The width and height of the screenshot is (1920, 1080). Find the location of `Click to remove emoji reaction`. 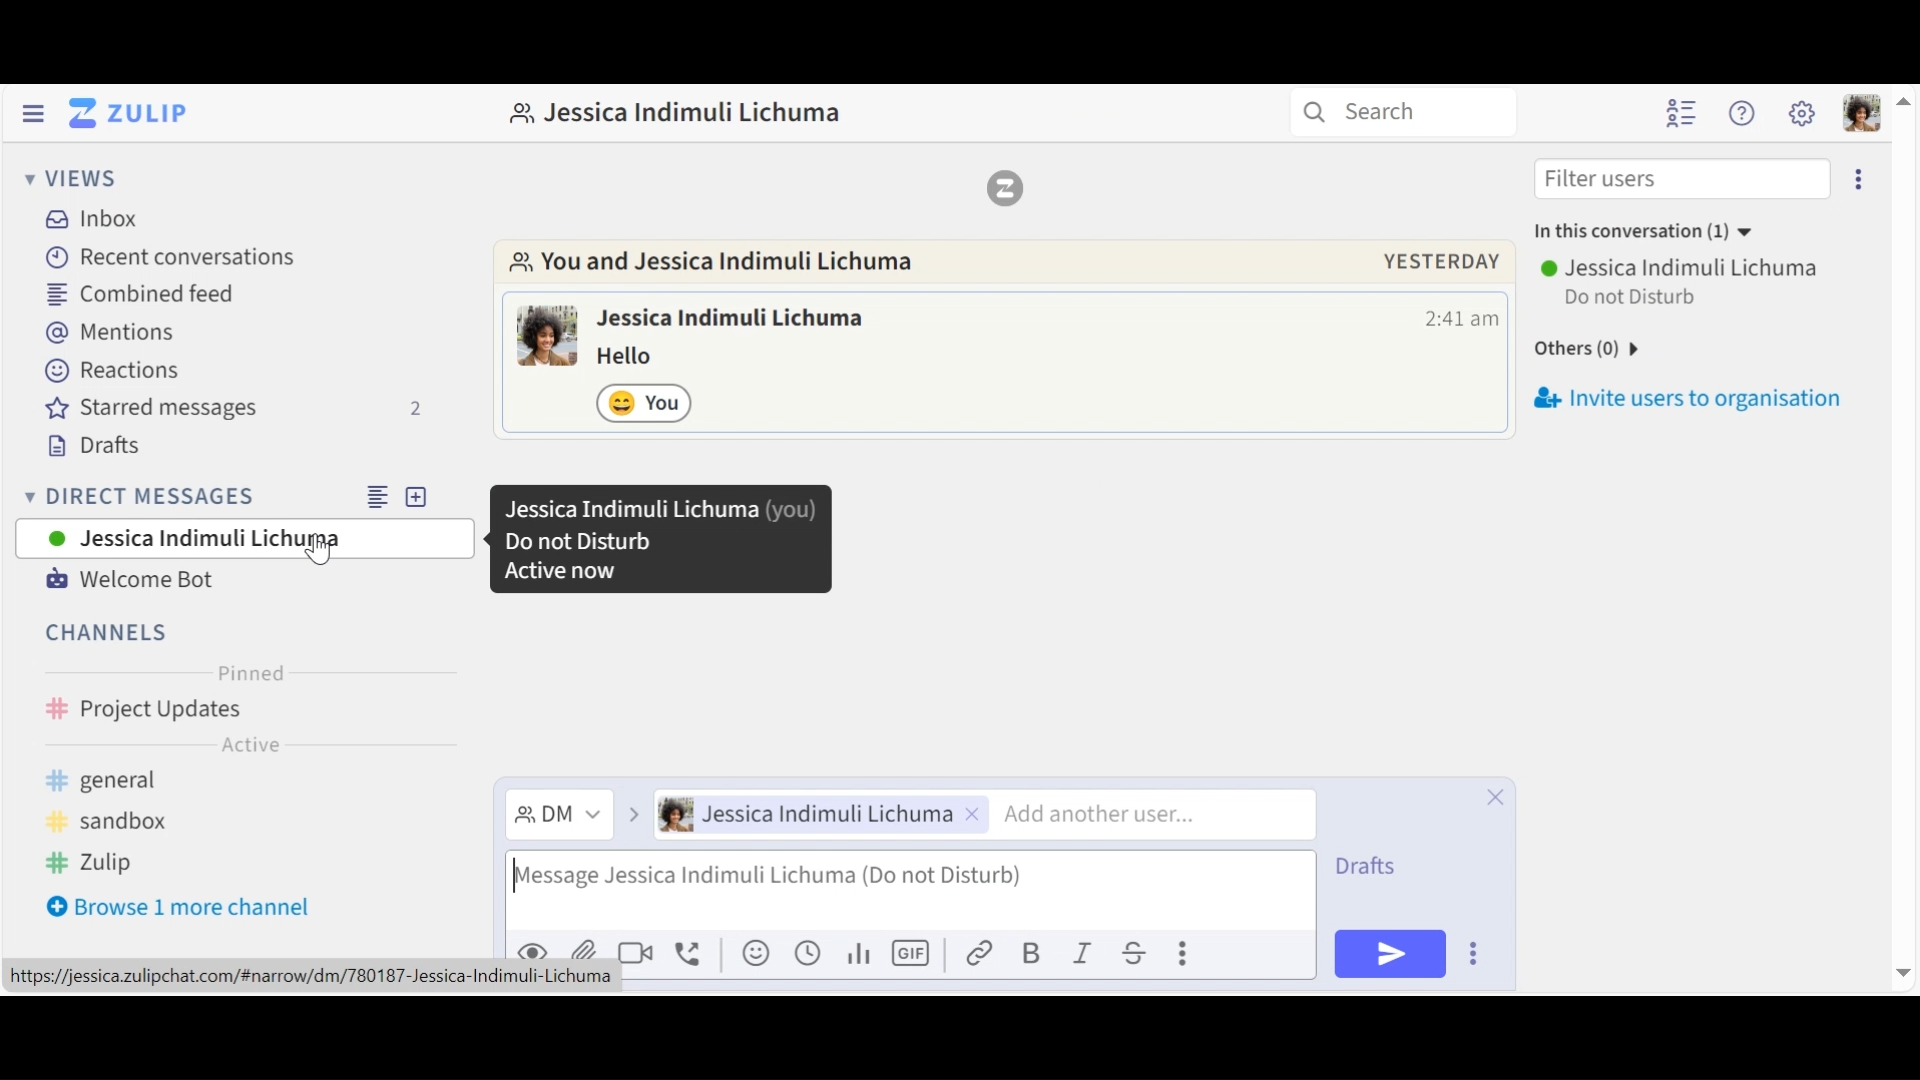

Click to remove emoji reaction is located at coordinates (647, 402).